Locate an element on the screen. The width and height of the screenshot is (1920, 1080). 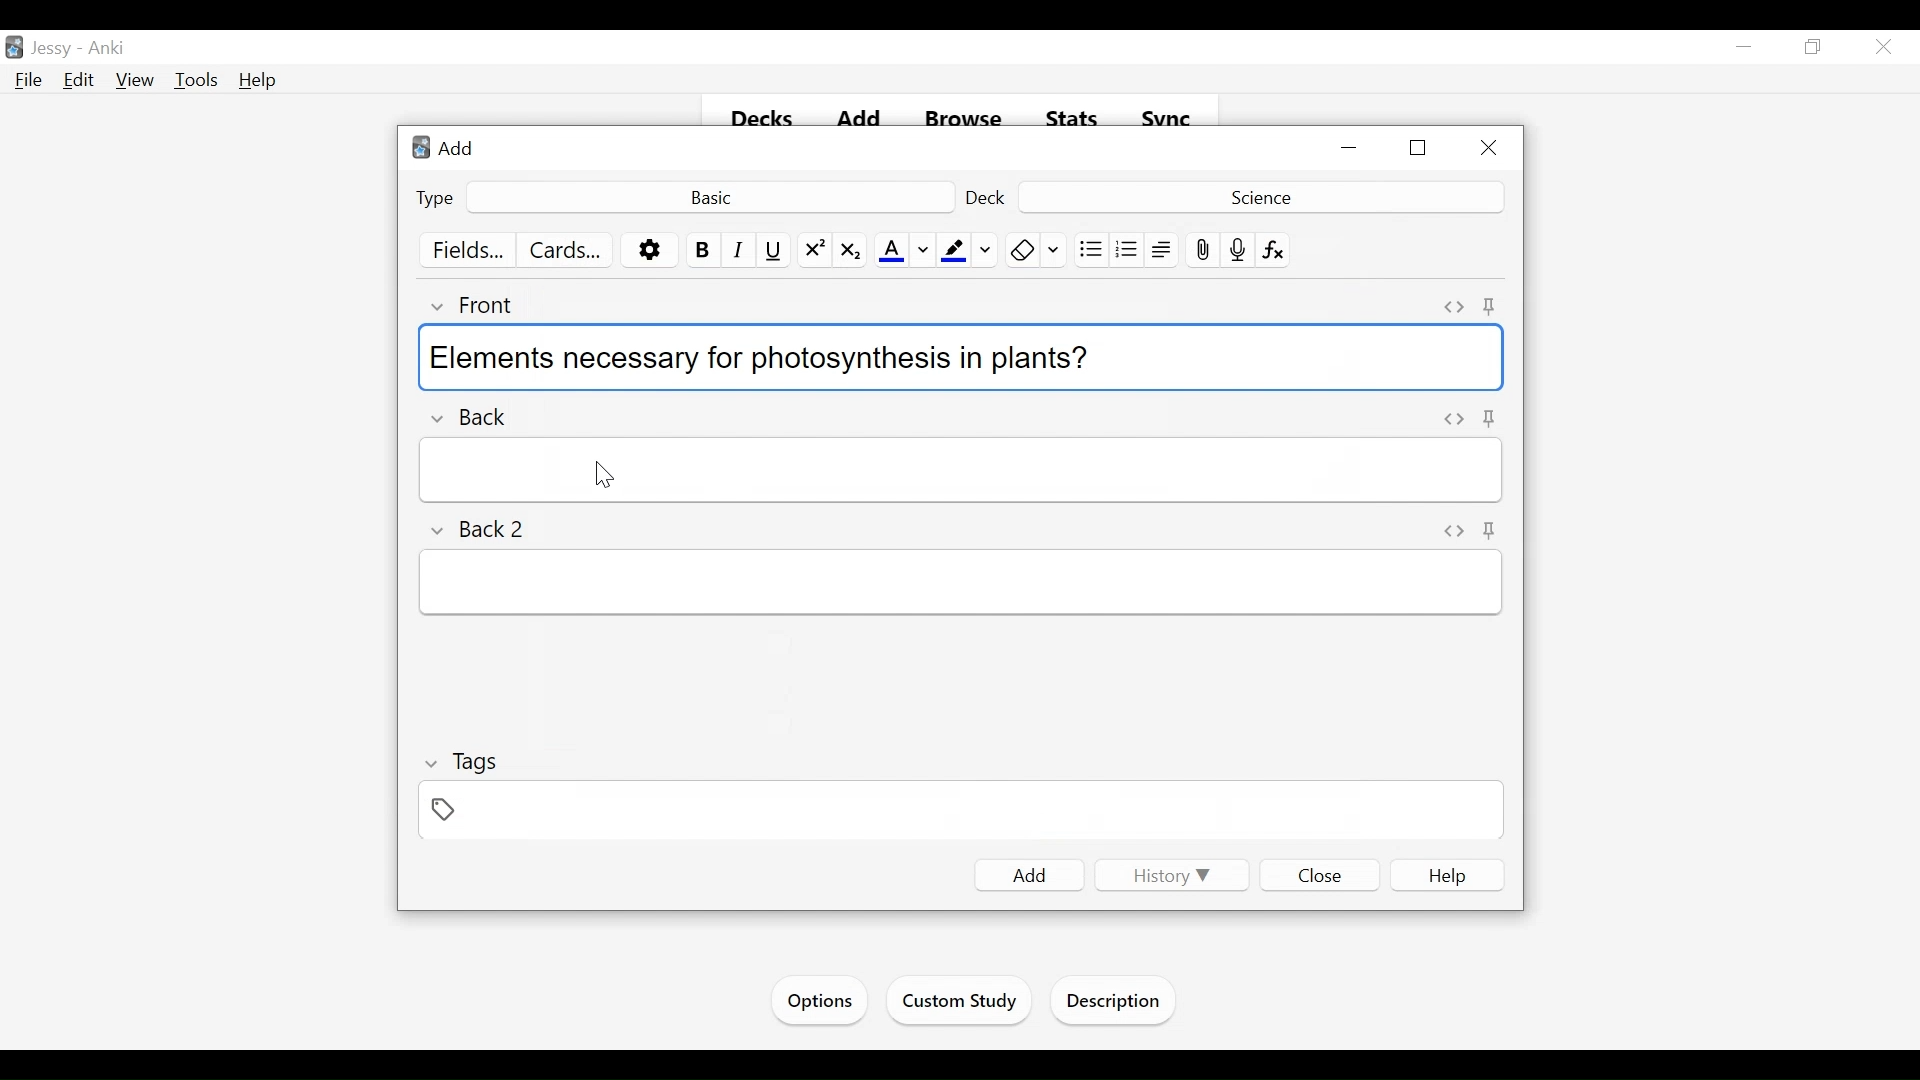
Tags Field is located at coordinates (963, 812).